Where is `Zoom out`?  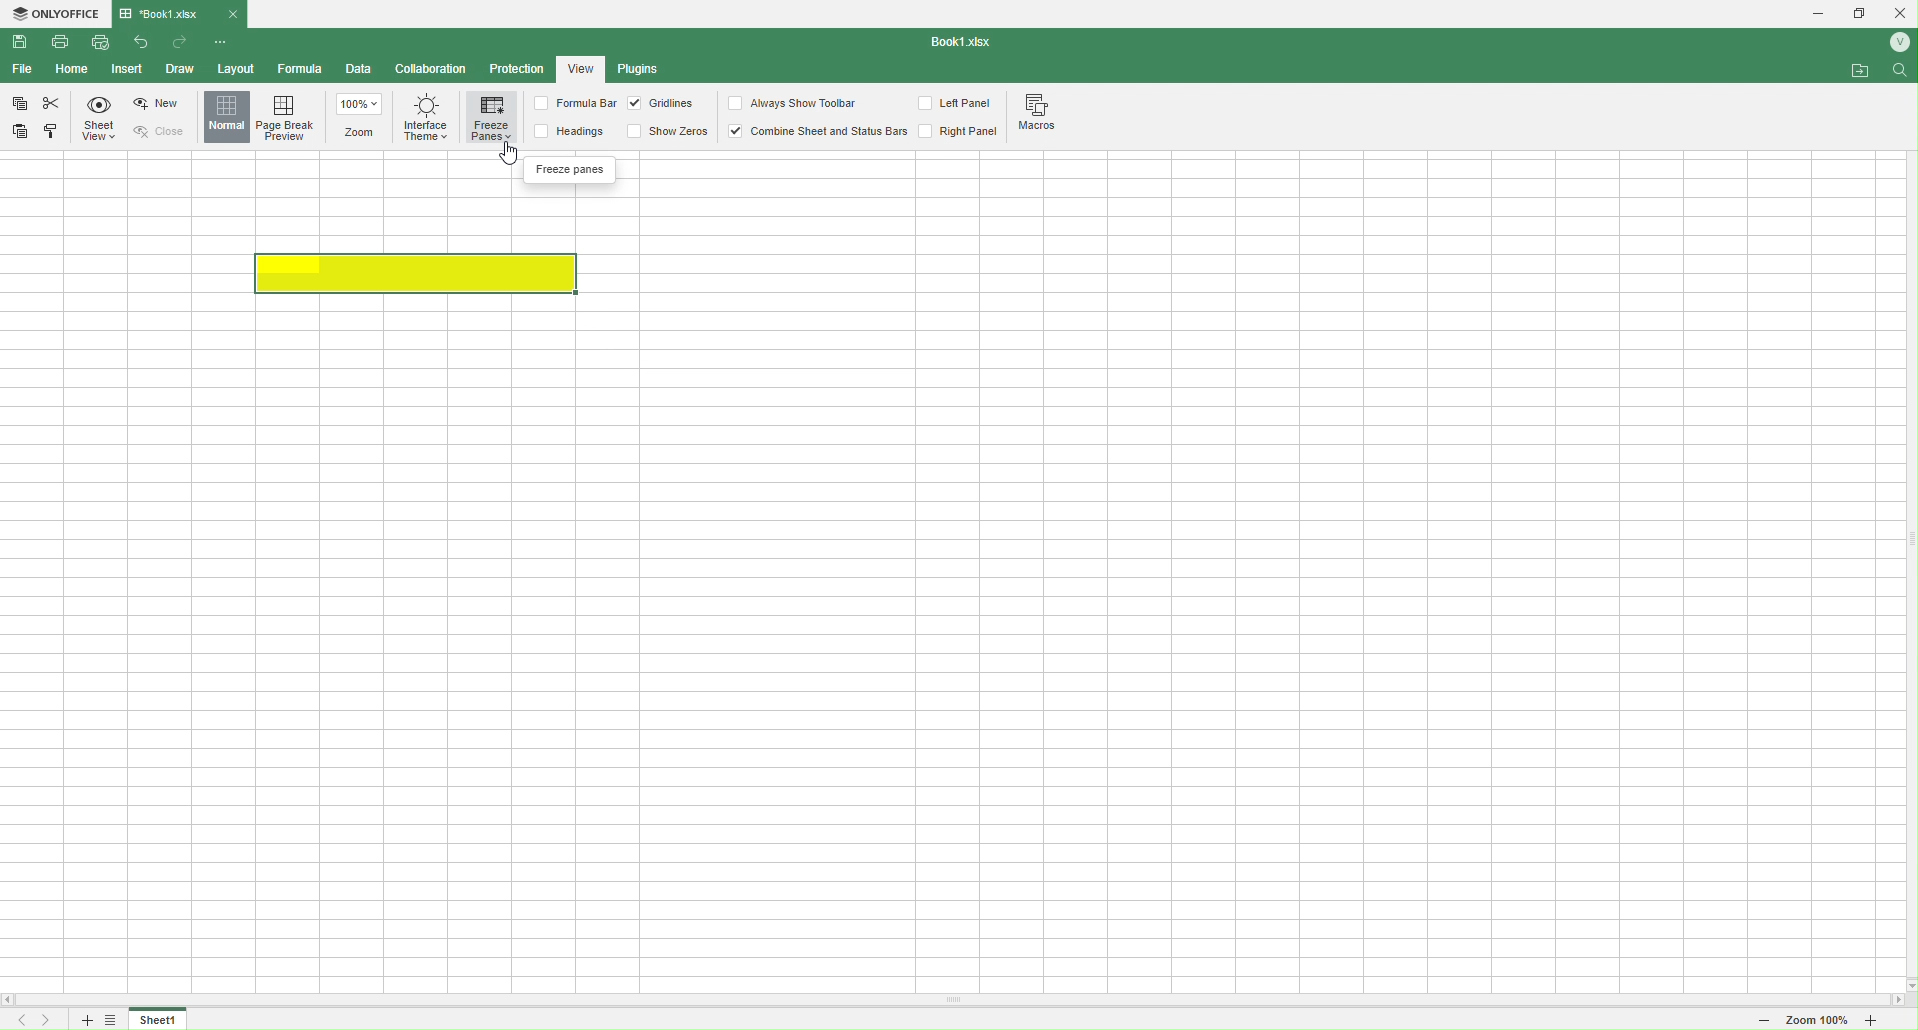 Zoom out is located at coordinates (1756, 1021).